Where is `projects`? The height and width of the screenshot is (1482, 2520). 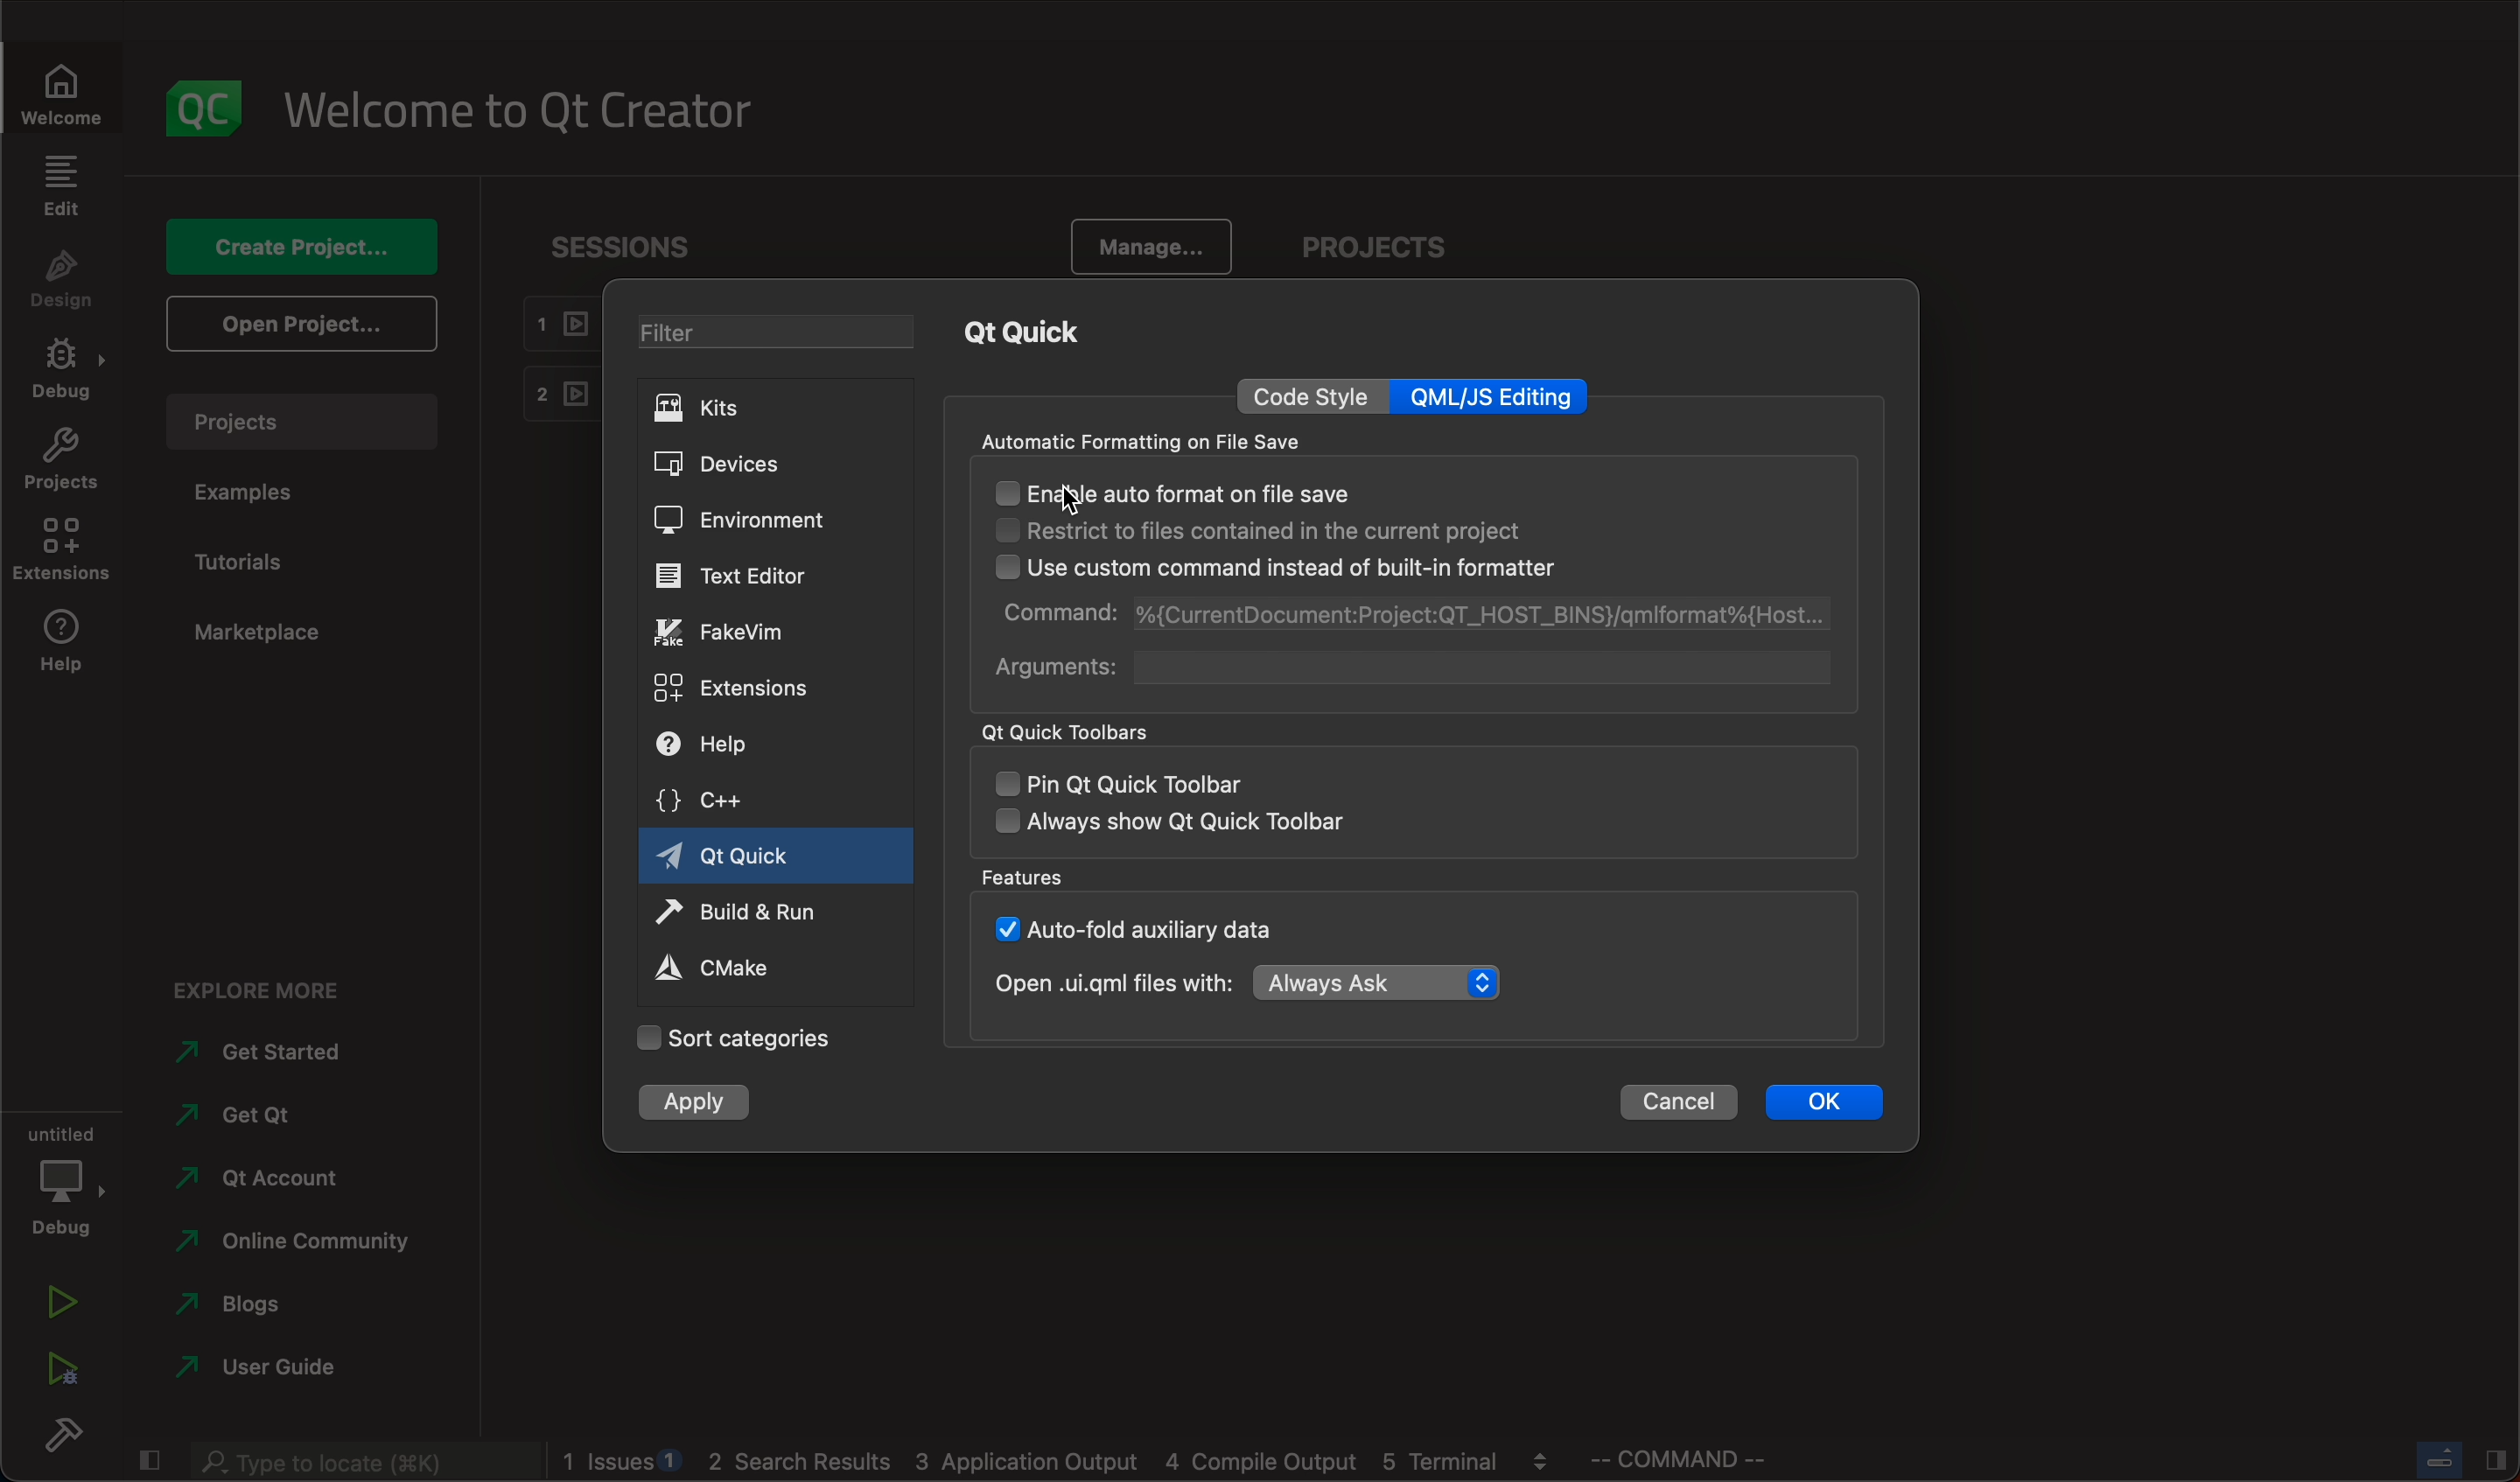
projects is located at coordinates (61, 461).